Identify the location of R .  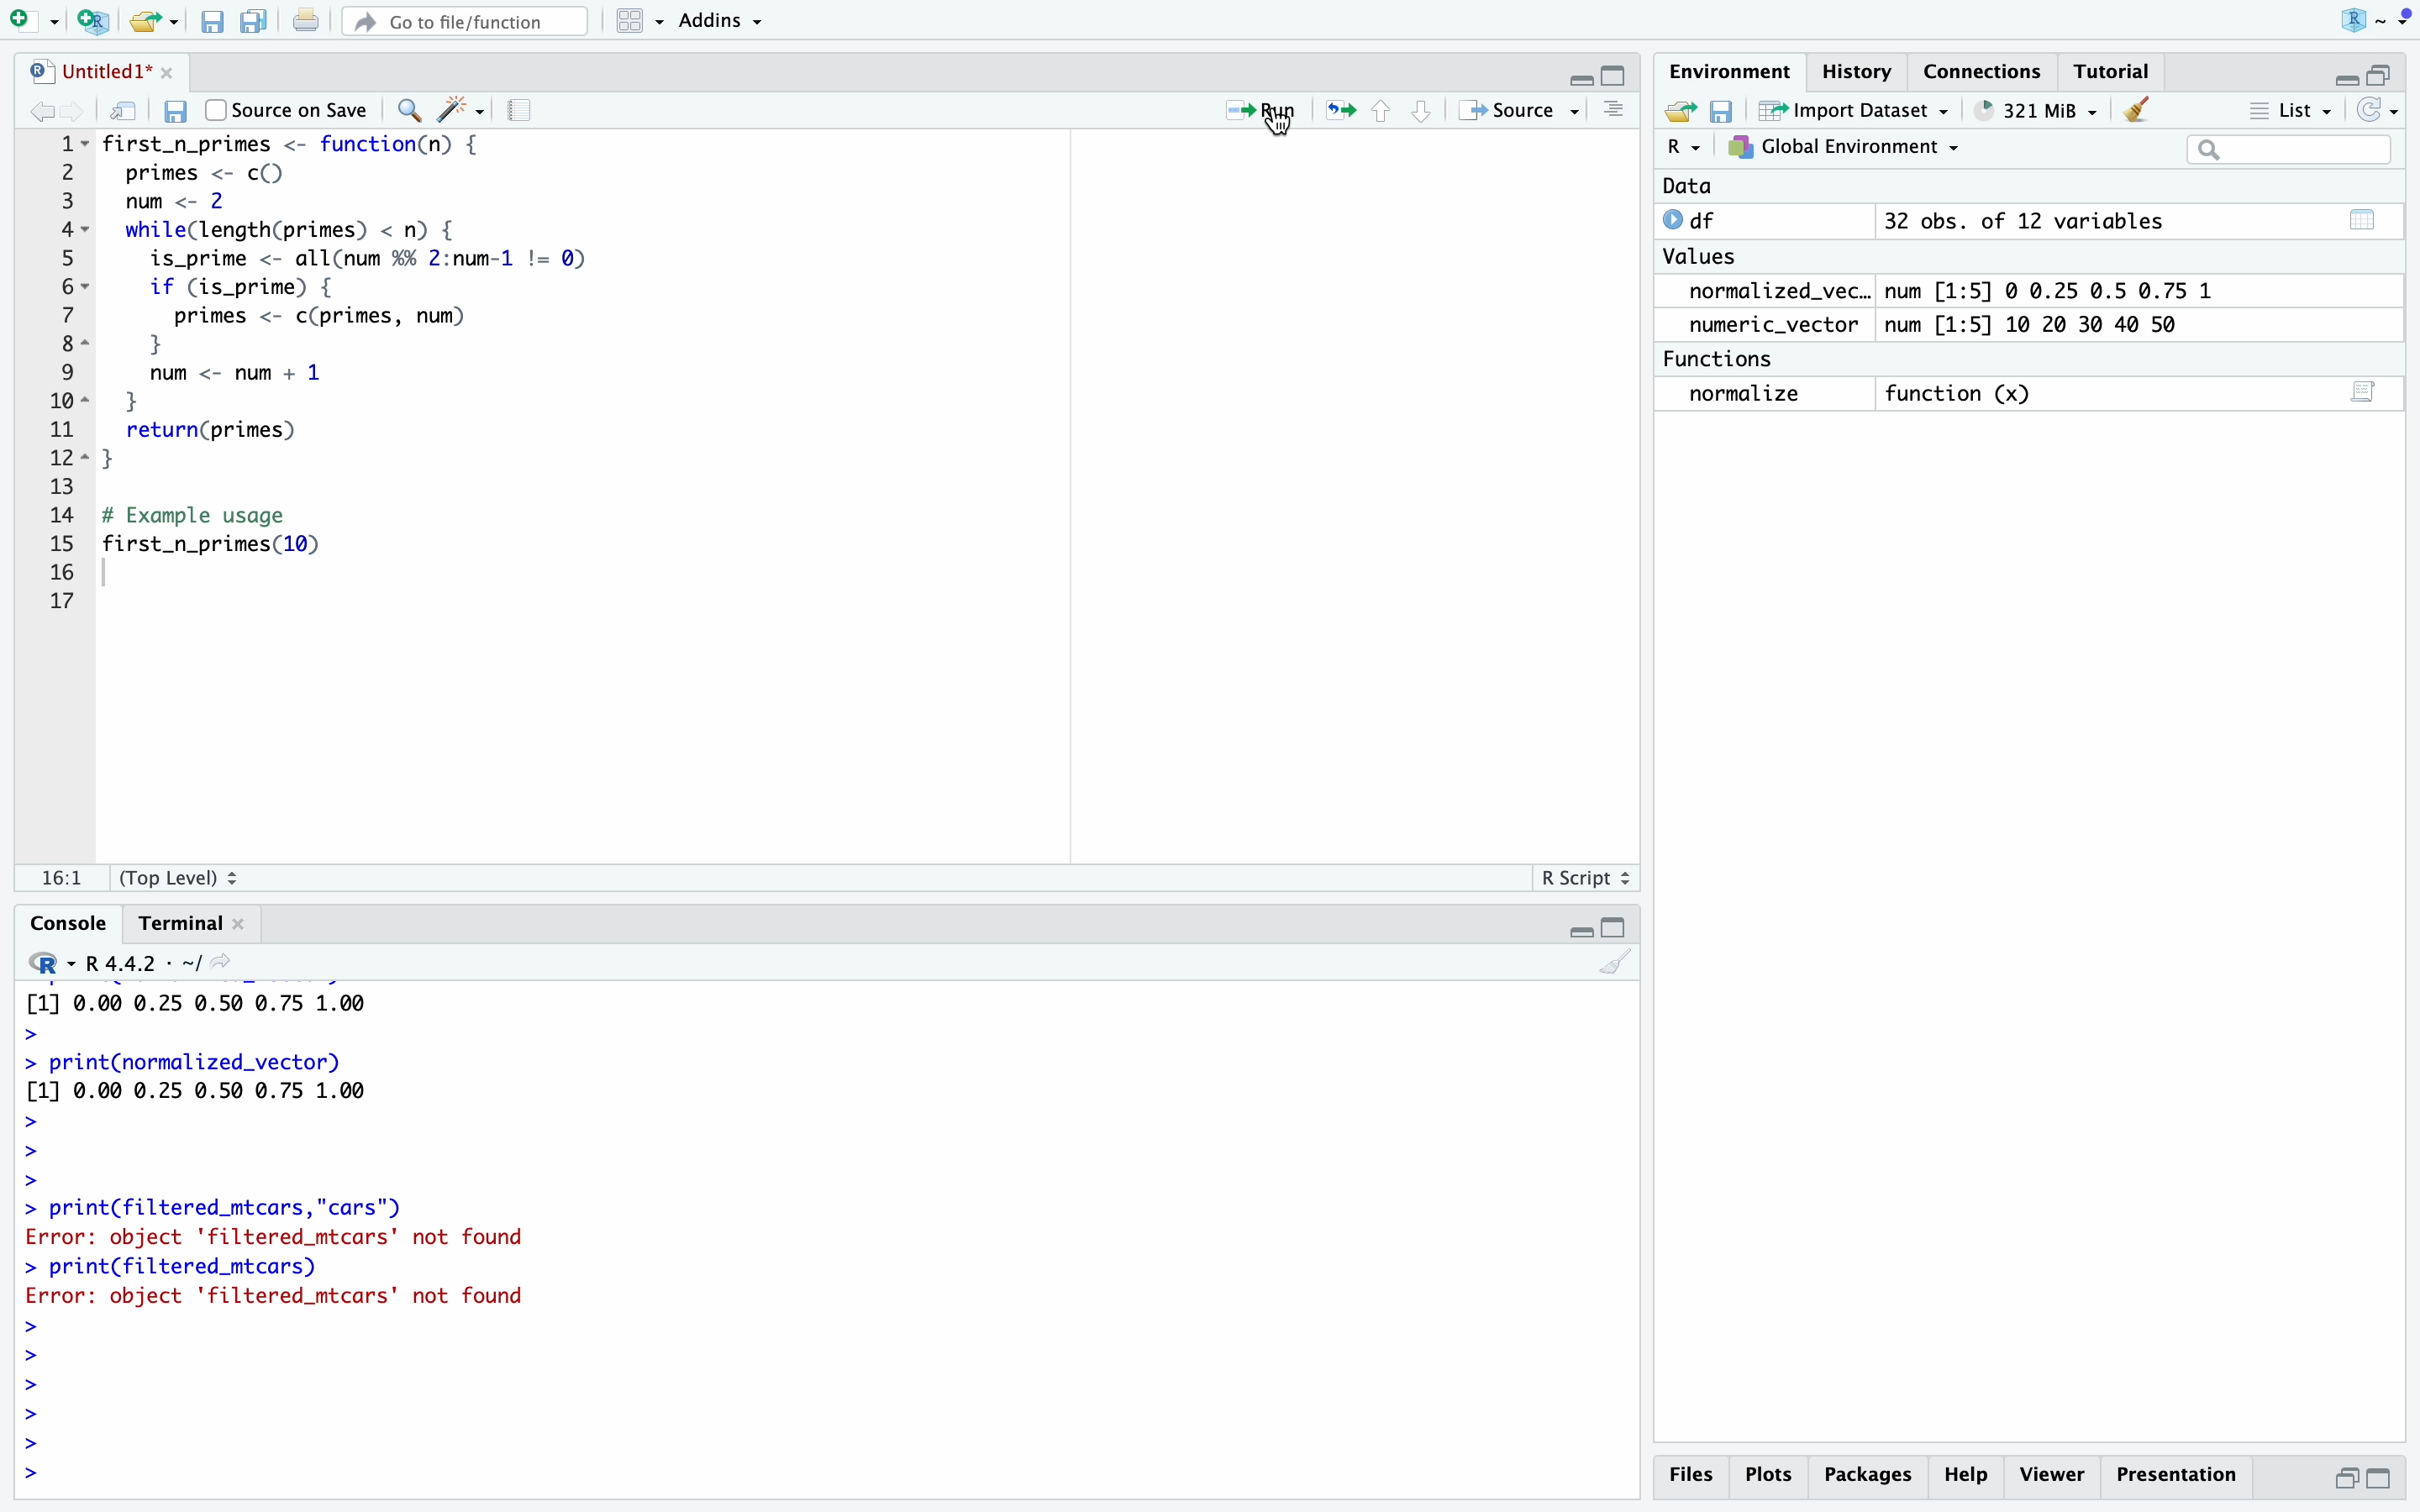
(1684, 147).